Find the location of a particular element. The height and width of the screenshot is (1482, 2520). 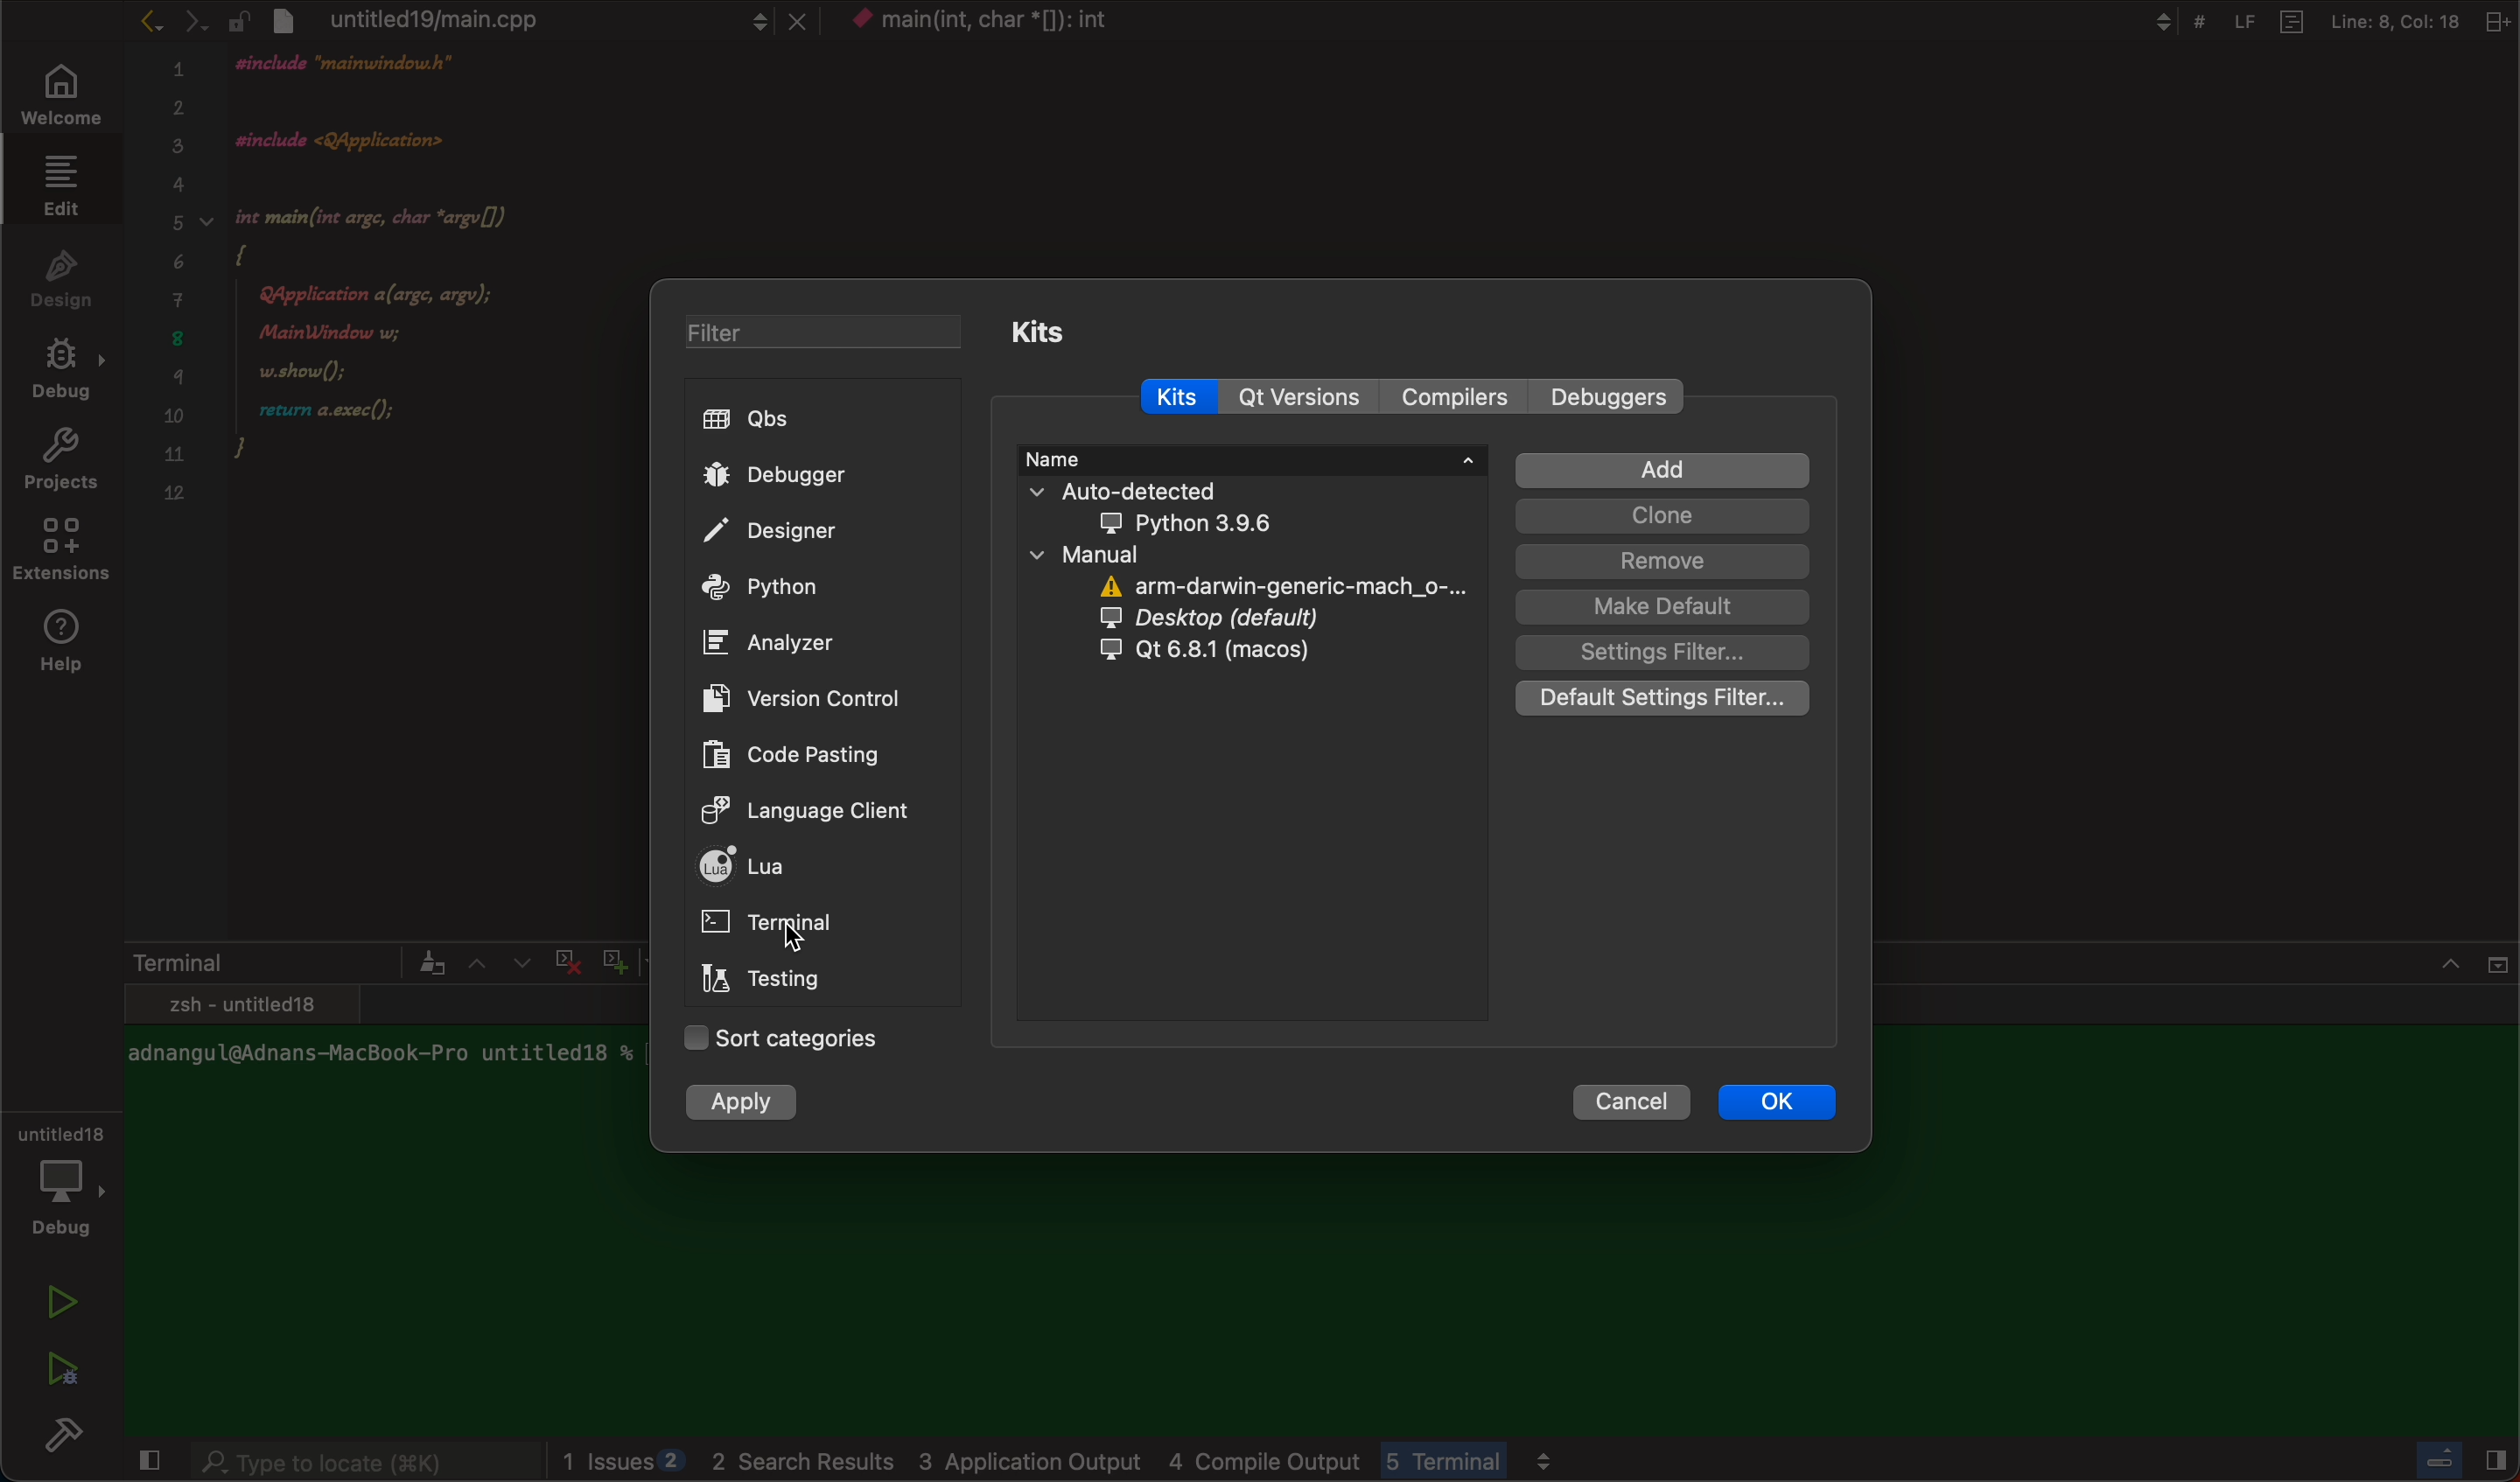

add is located at coordinates (1661, 471).